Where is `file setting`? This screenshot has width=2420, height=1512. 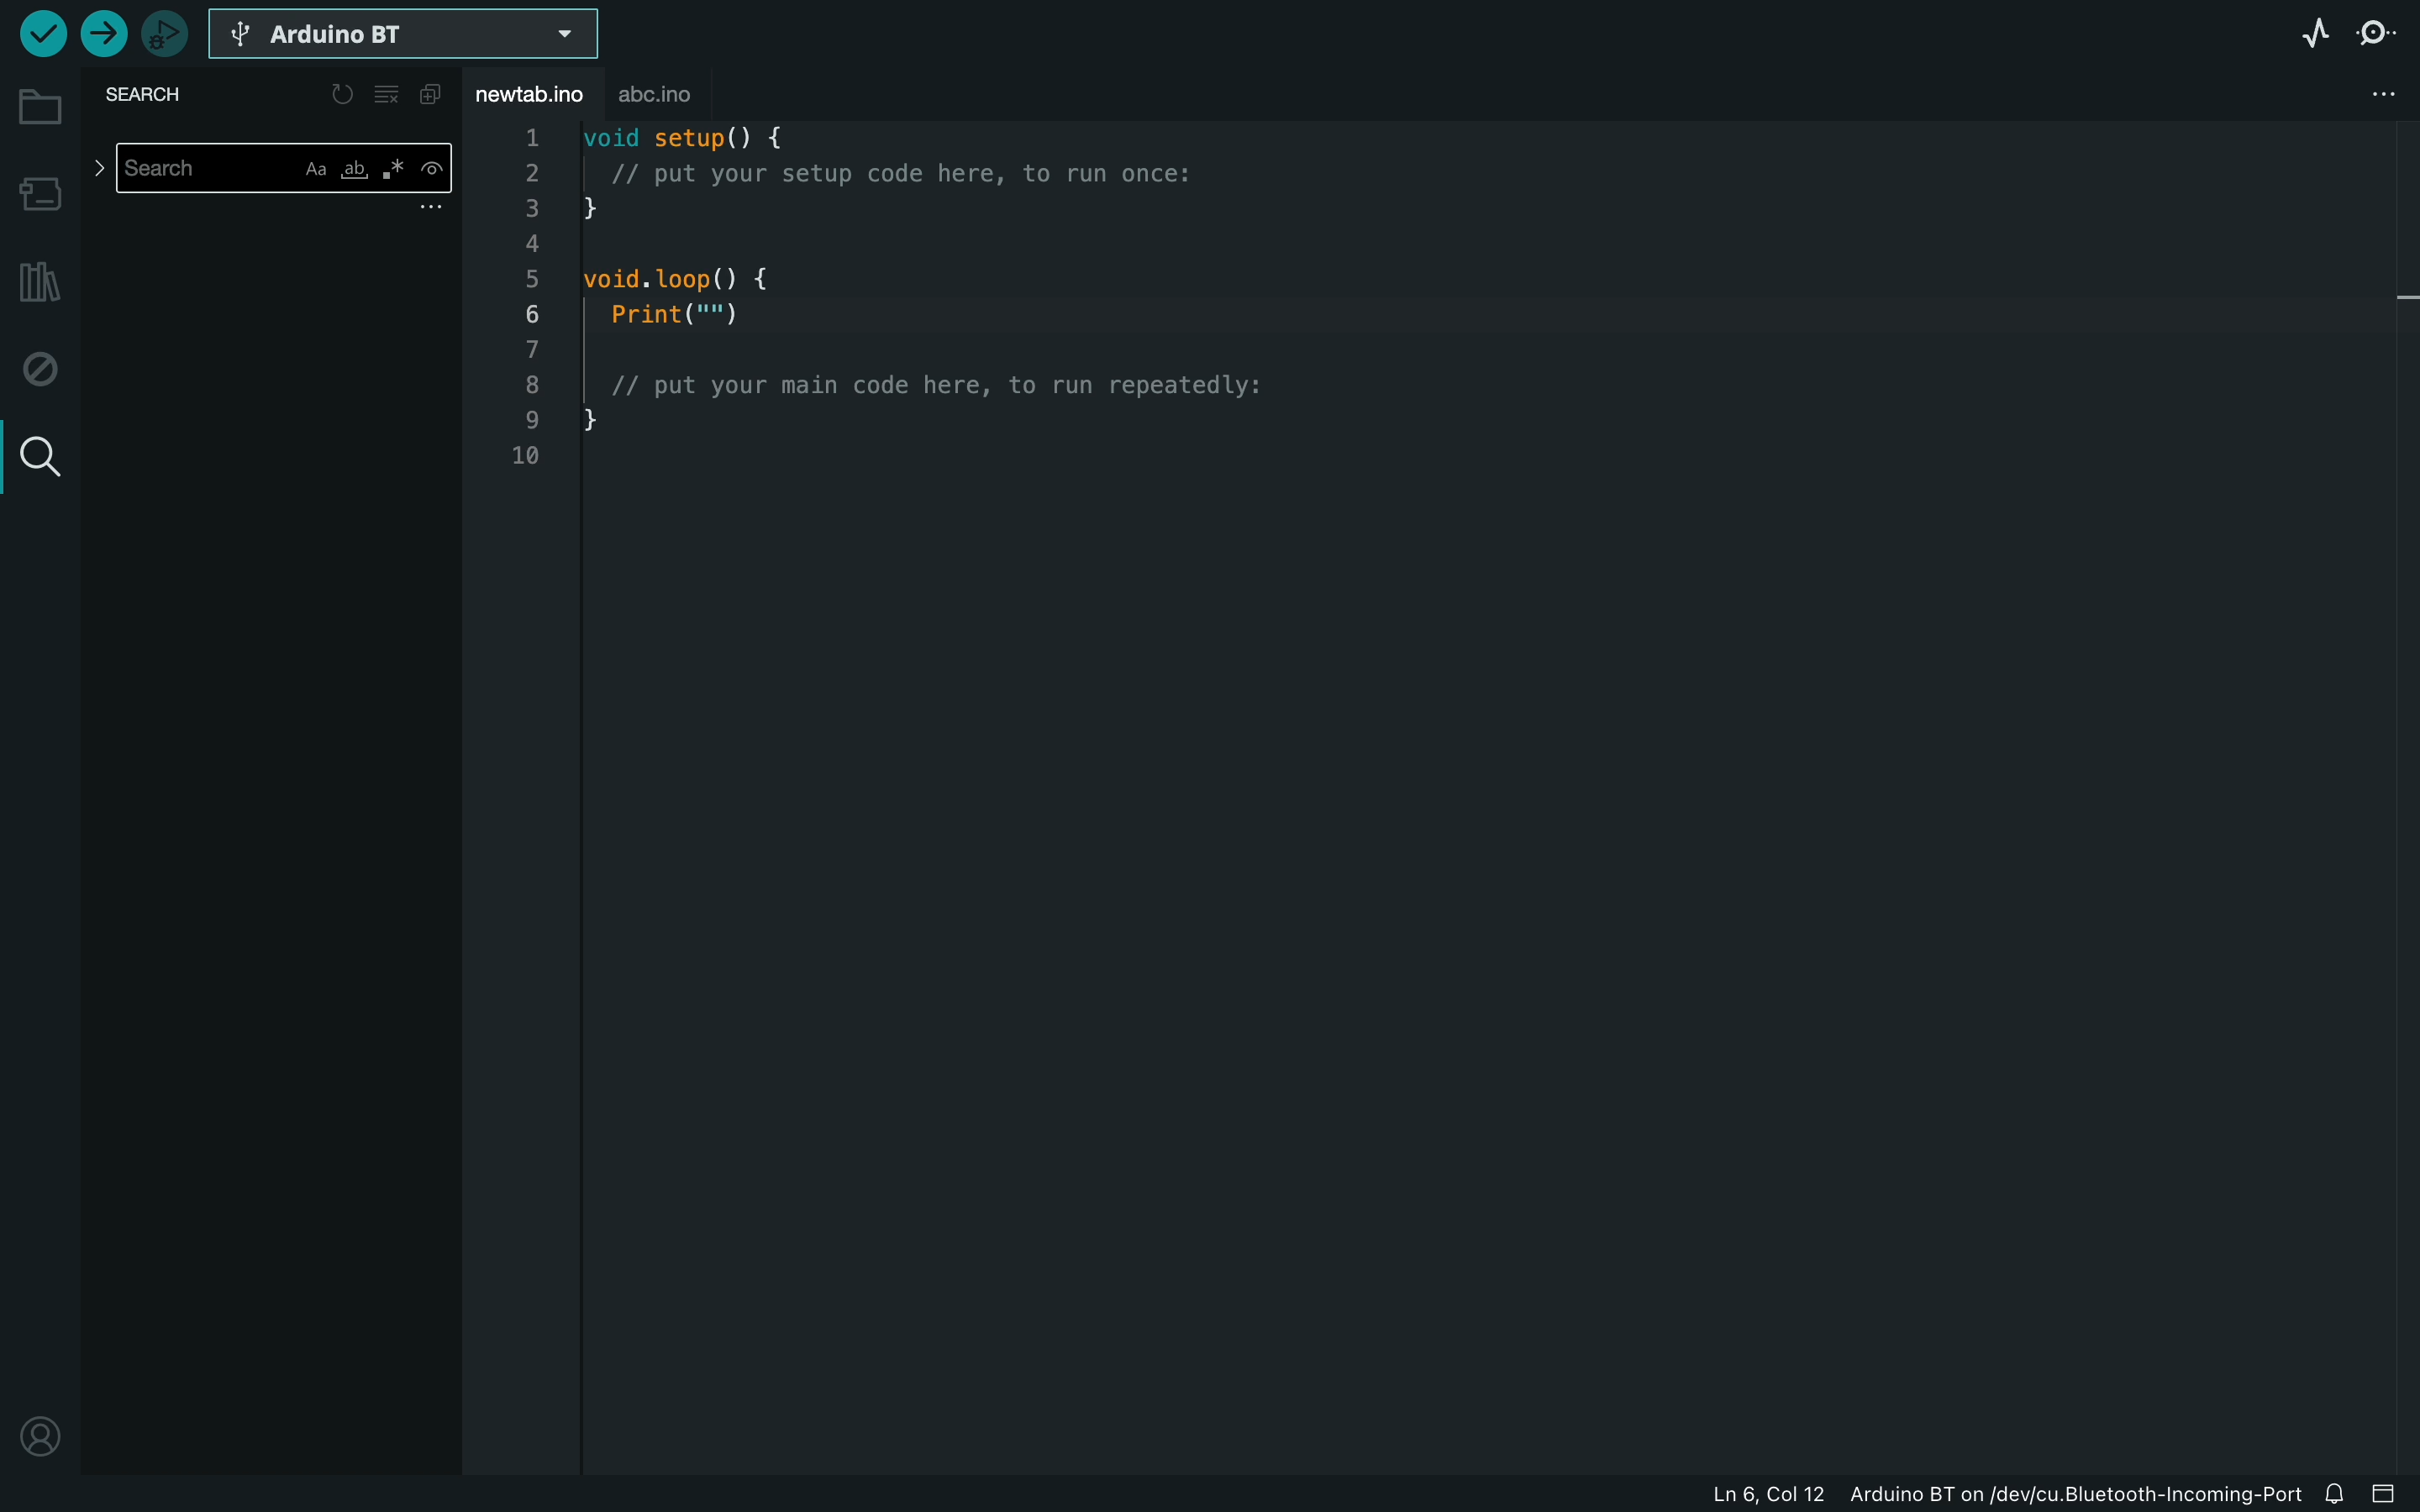
file setting is located at coordinates (2372, 94).